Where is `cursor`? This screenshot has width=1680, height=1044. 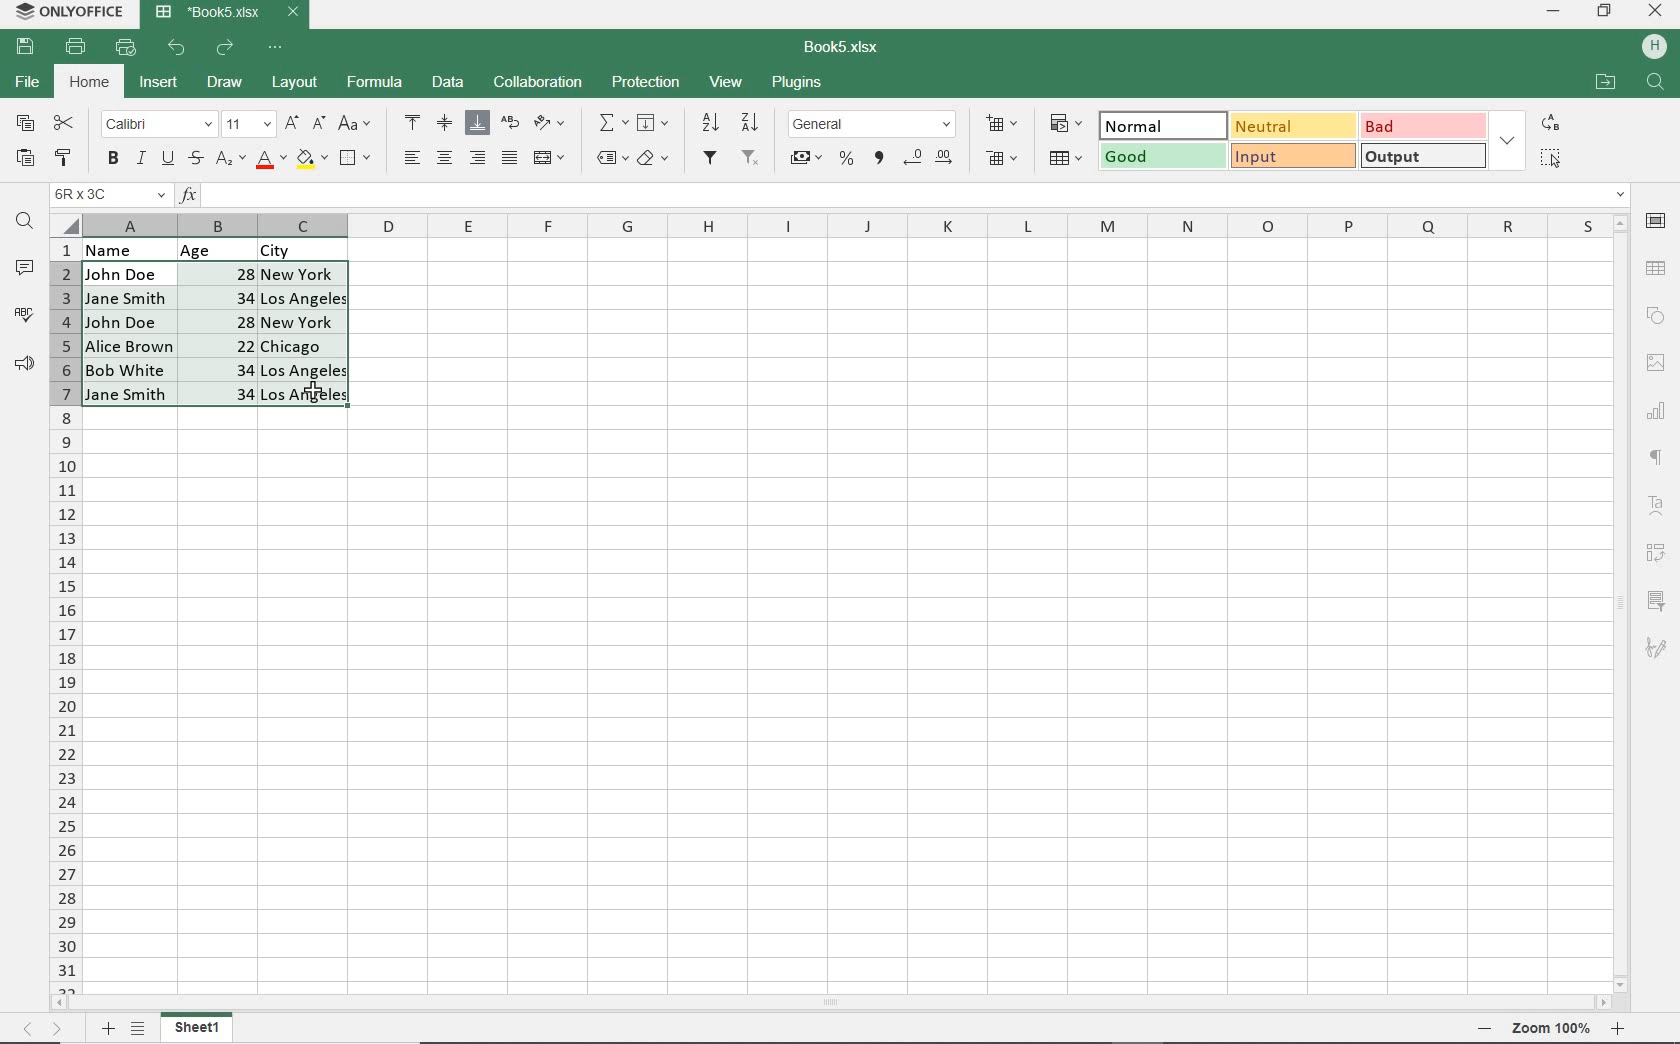
cursor is located at coordinates (310, 387).